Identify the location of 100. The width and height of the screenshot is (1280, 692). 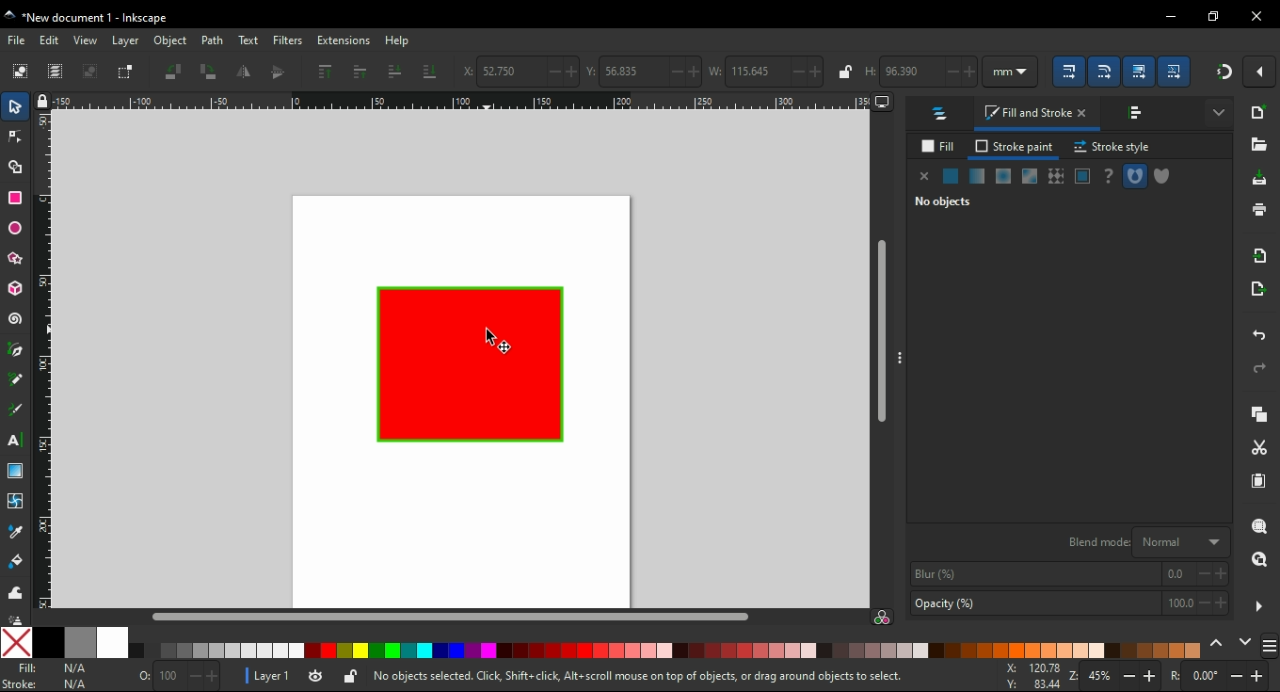
(170, 676).